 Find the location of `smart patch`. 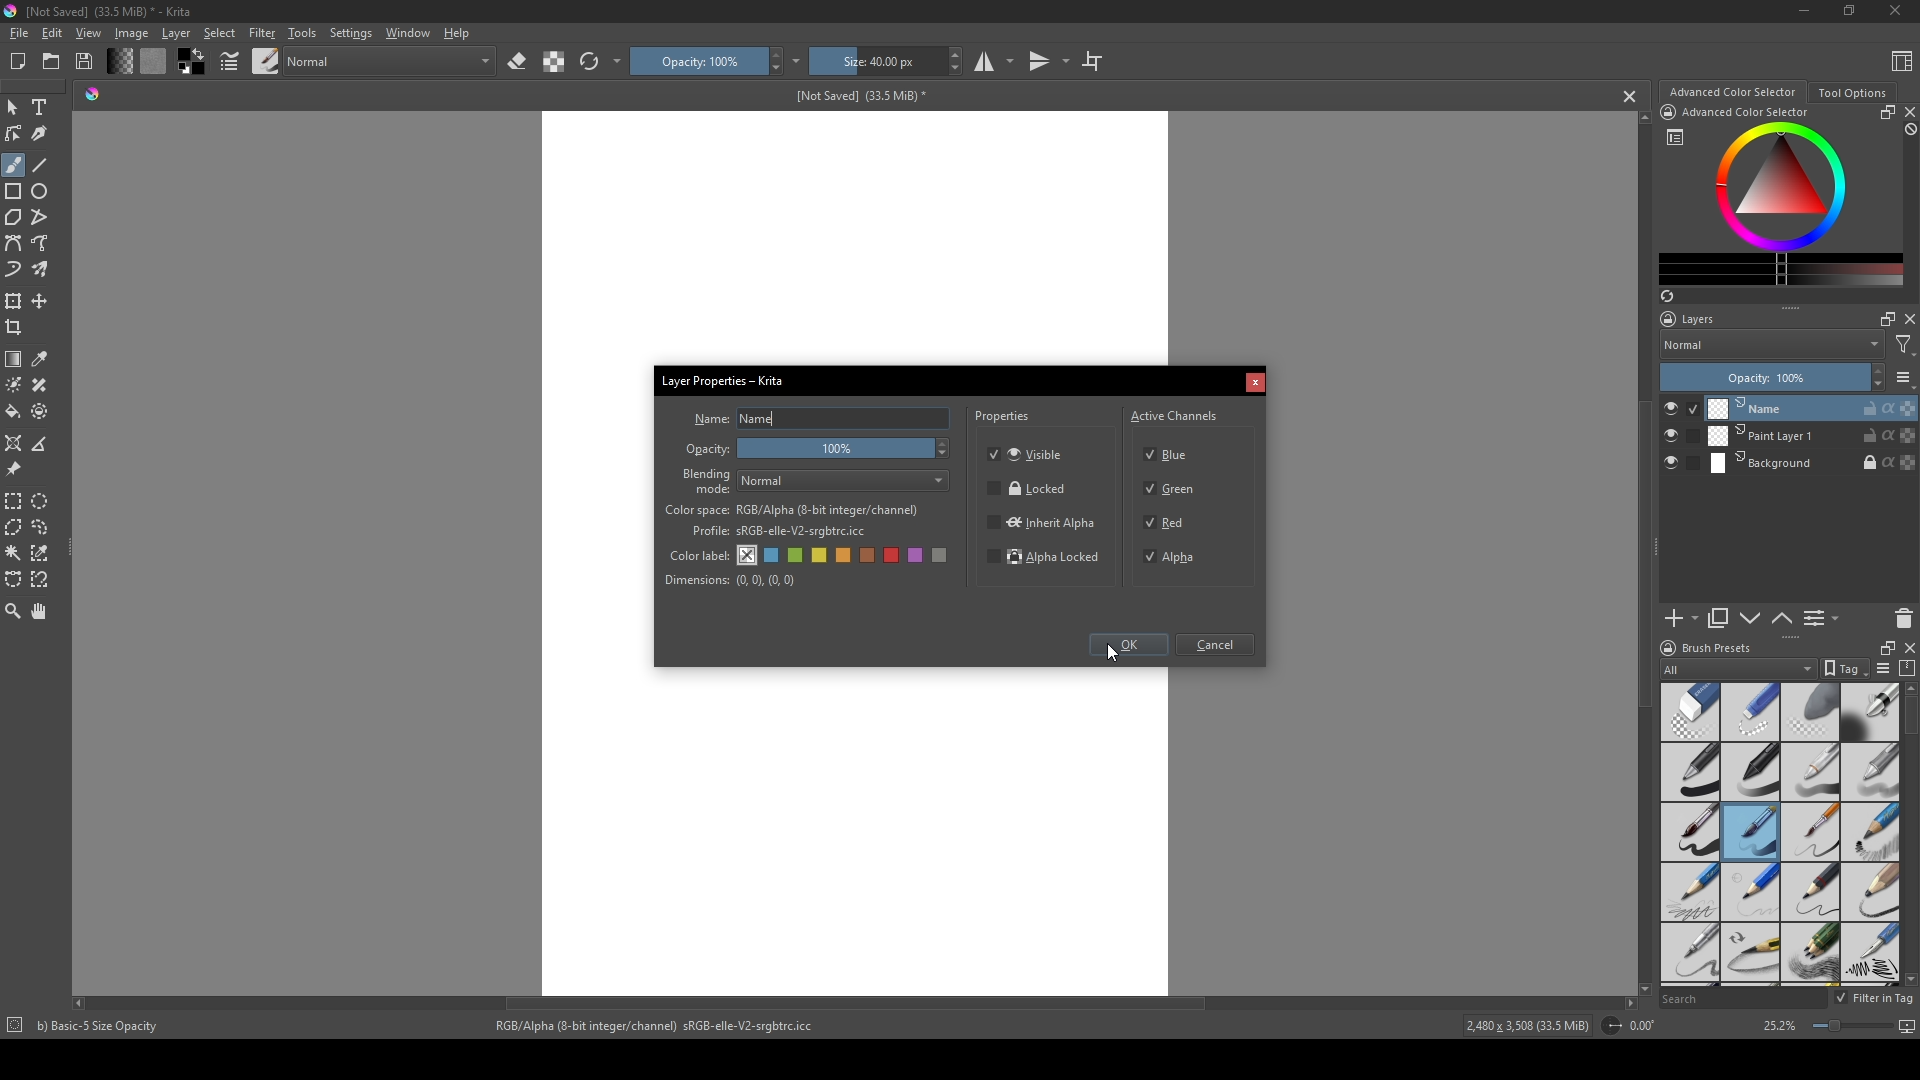

smart patch is located at coordinates (43, 385).